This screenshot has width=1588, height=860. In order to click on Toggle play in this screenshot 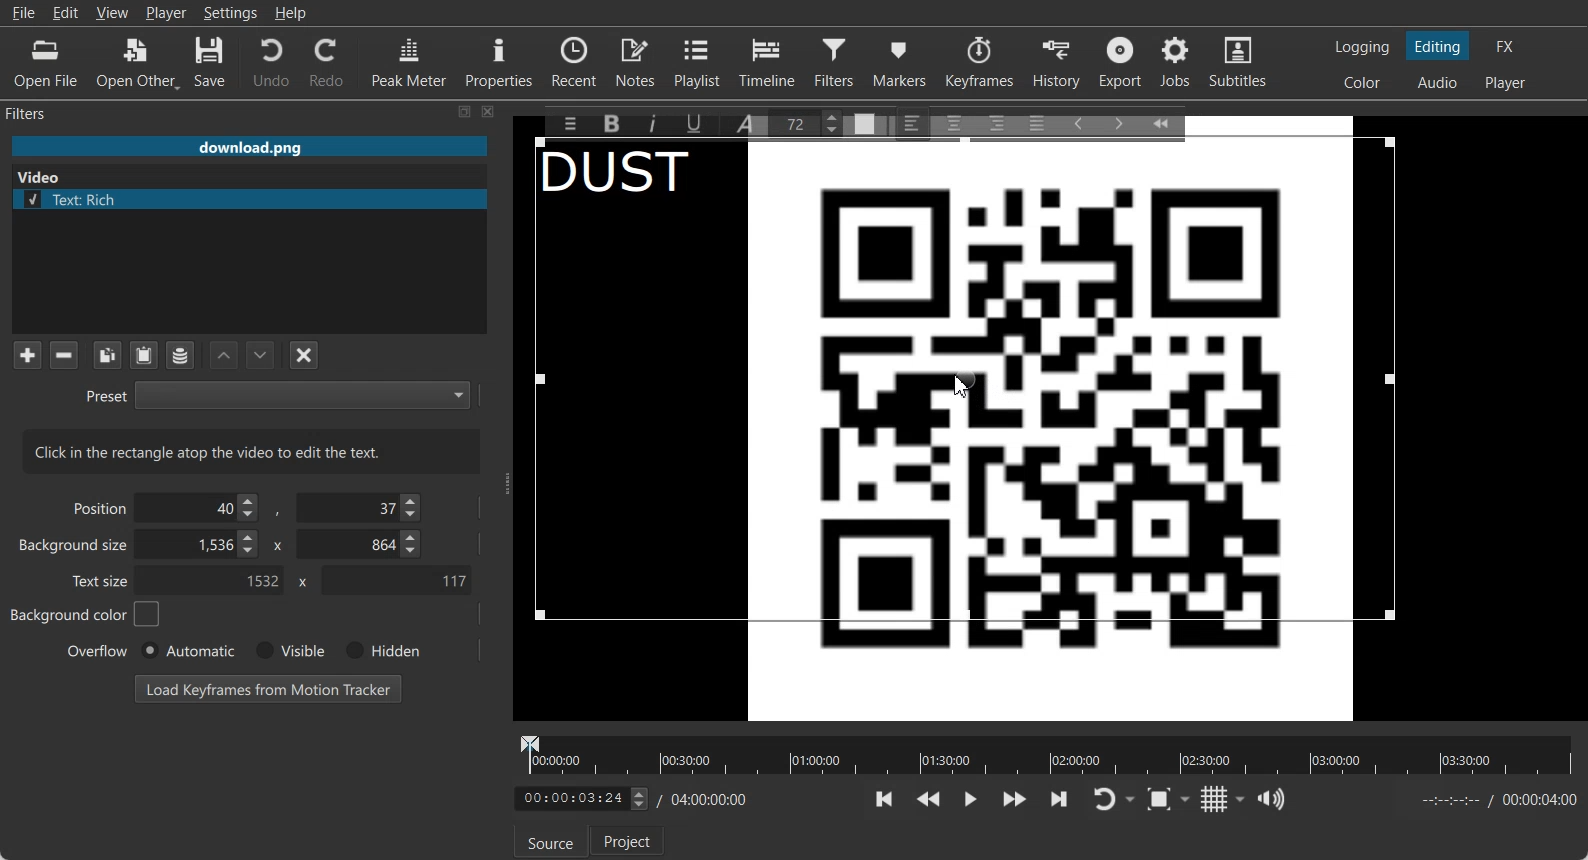, I will do `click(971, 799)`.